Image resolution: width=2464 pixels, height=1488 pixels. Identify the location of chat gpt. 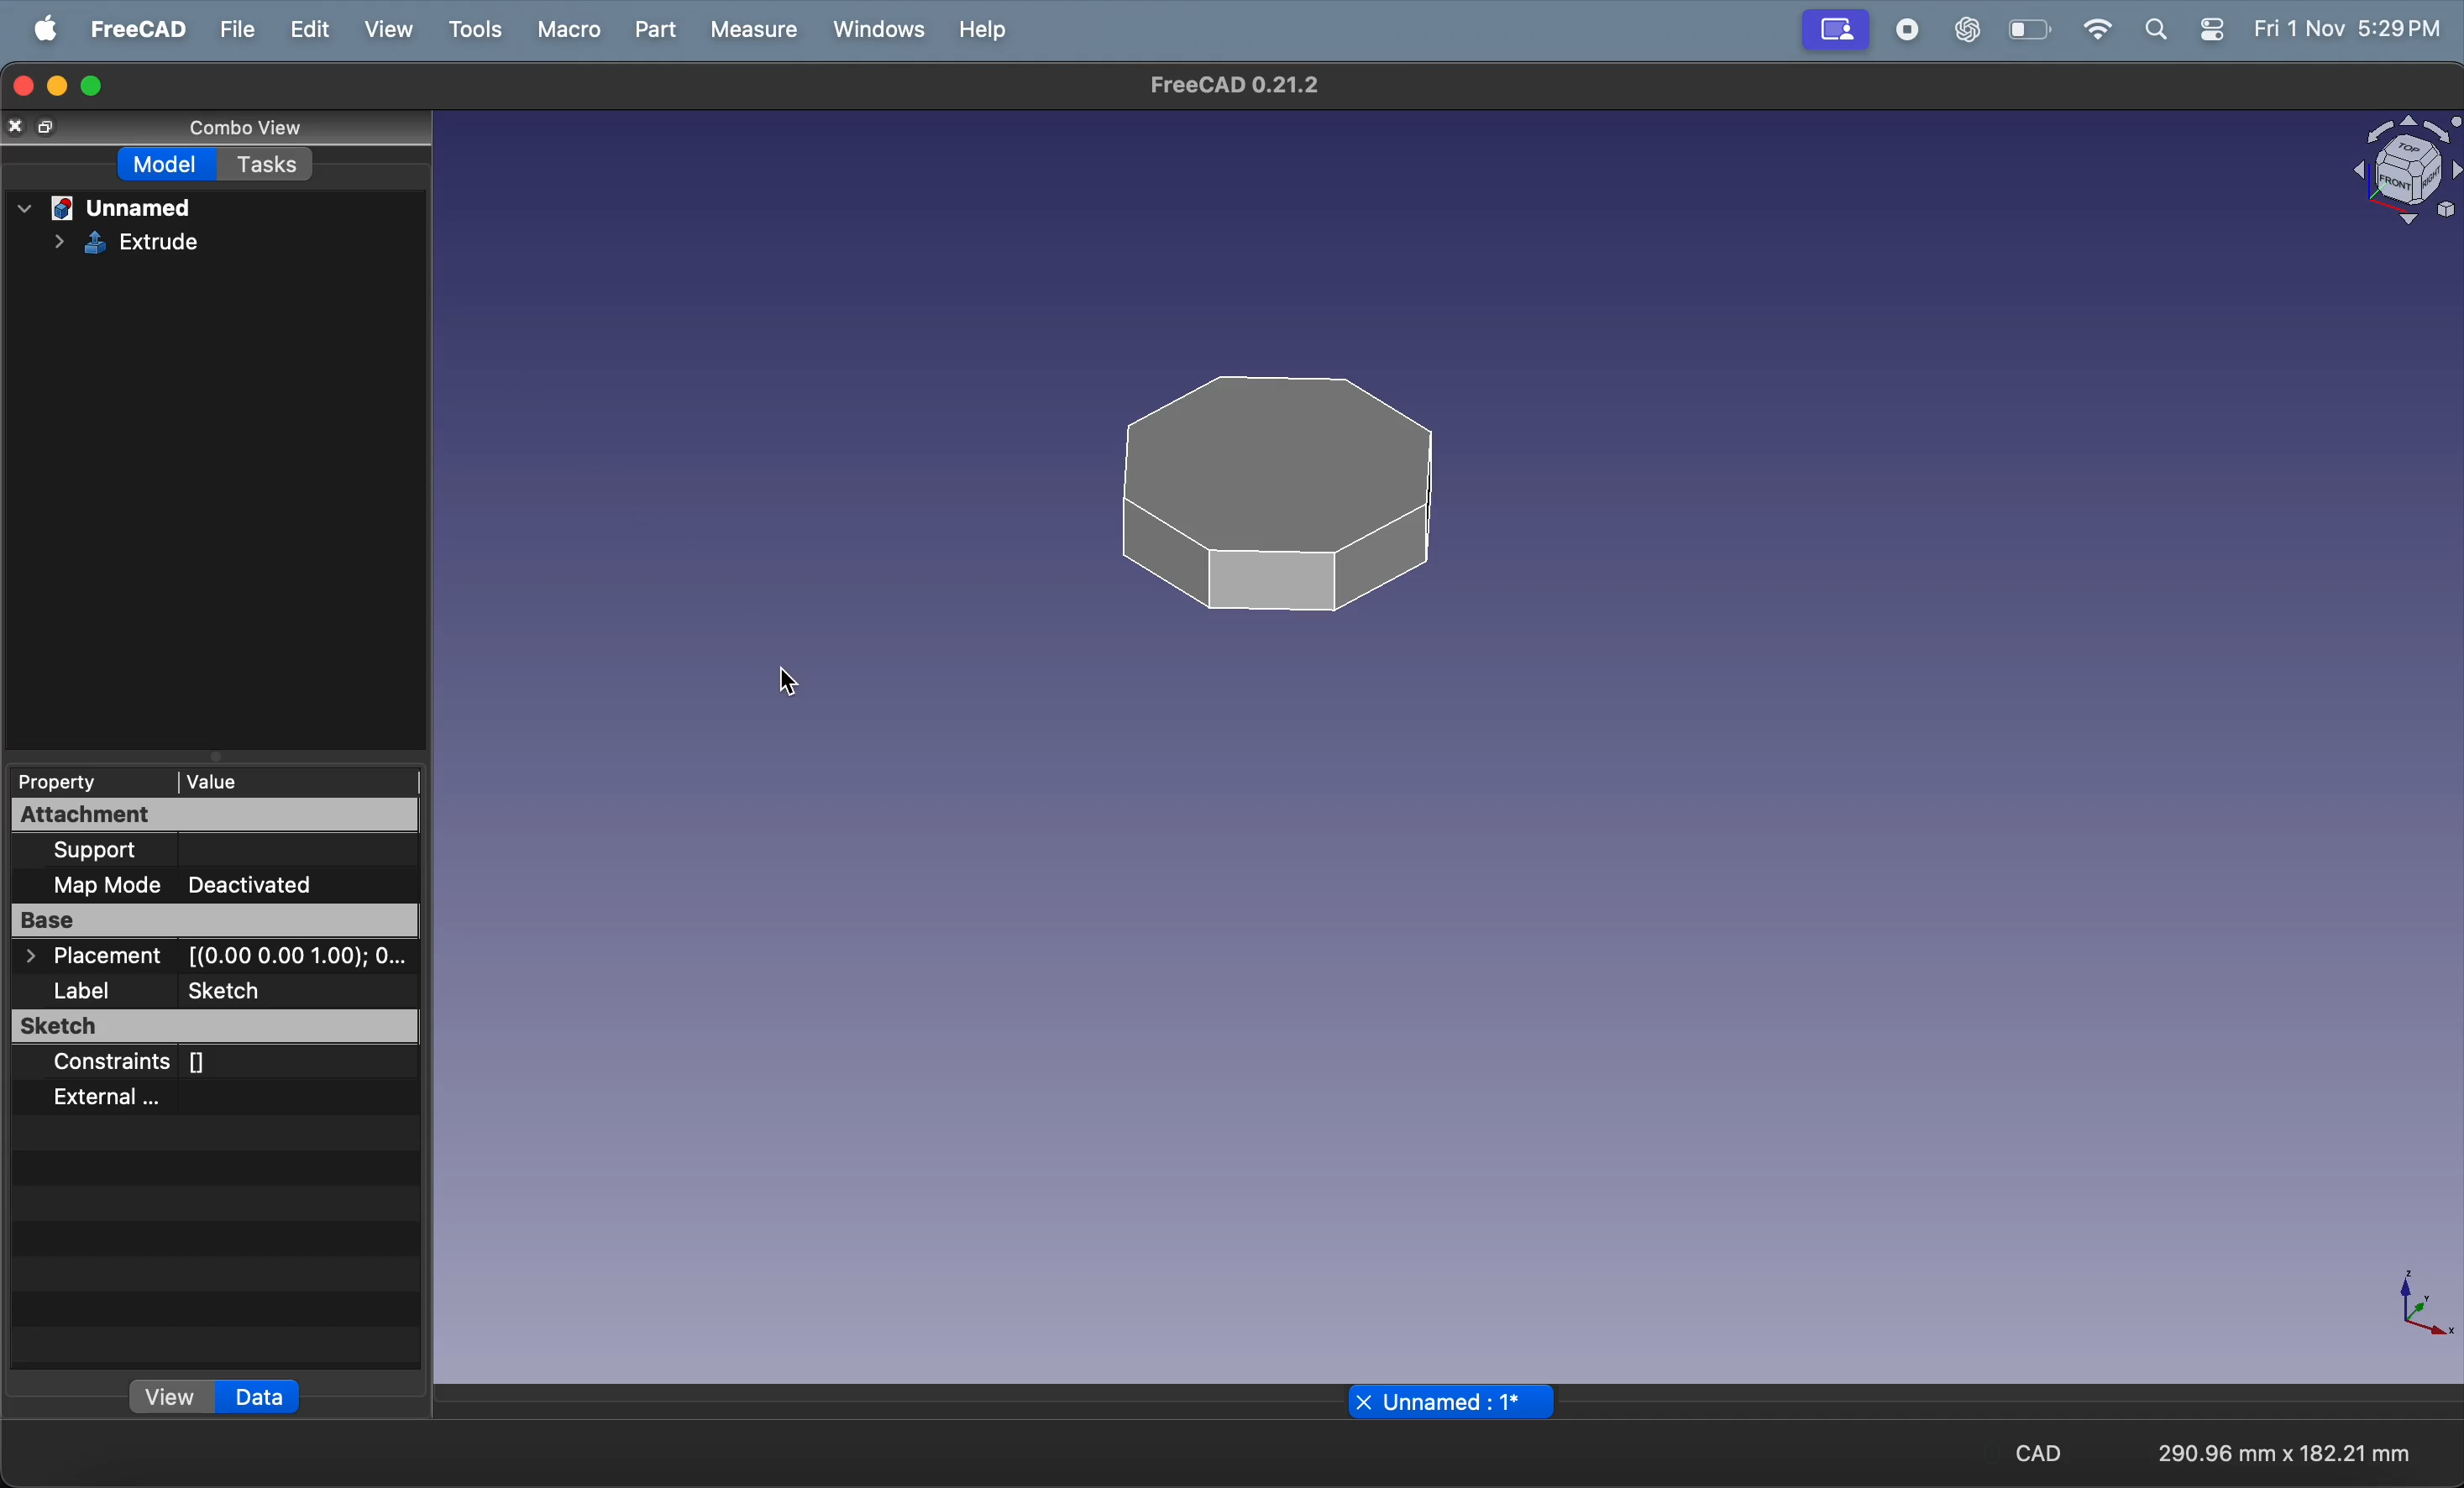
(1964, 30).